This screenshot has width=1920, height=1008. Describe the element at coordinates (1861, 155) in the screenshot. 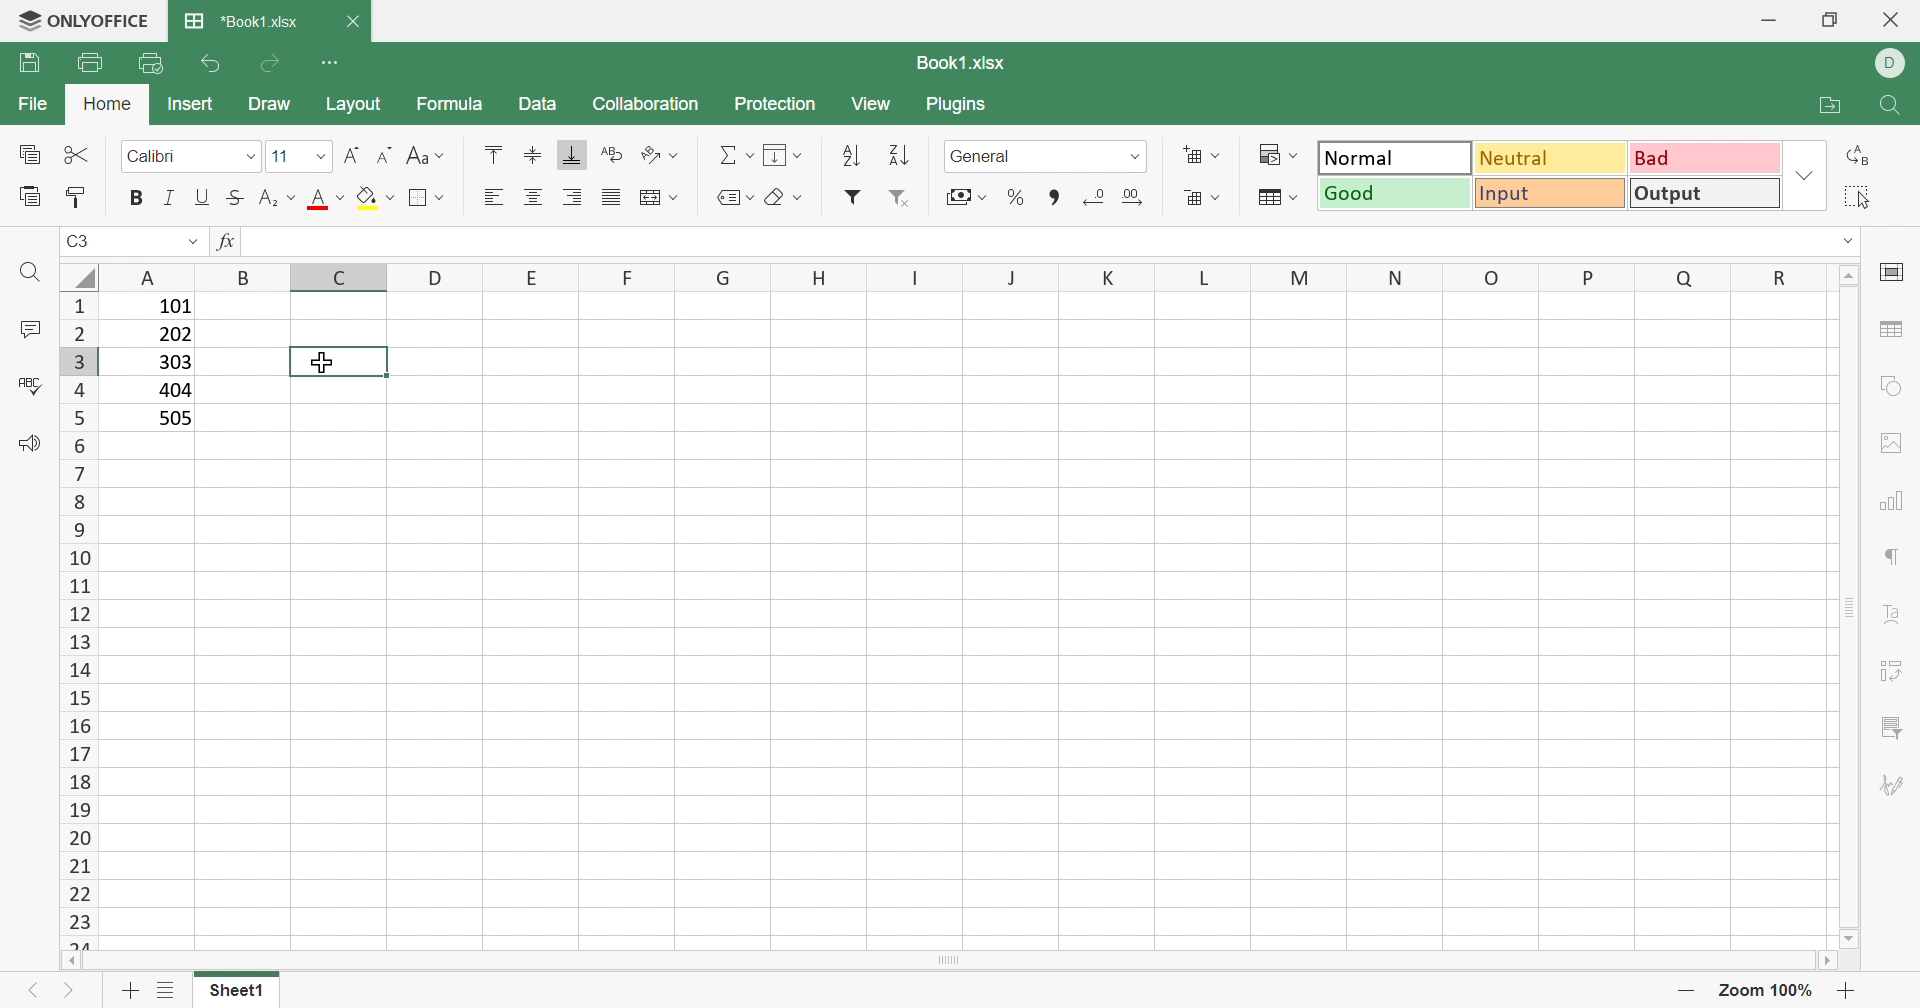

I see `Replace` at that location.